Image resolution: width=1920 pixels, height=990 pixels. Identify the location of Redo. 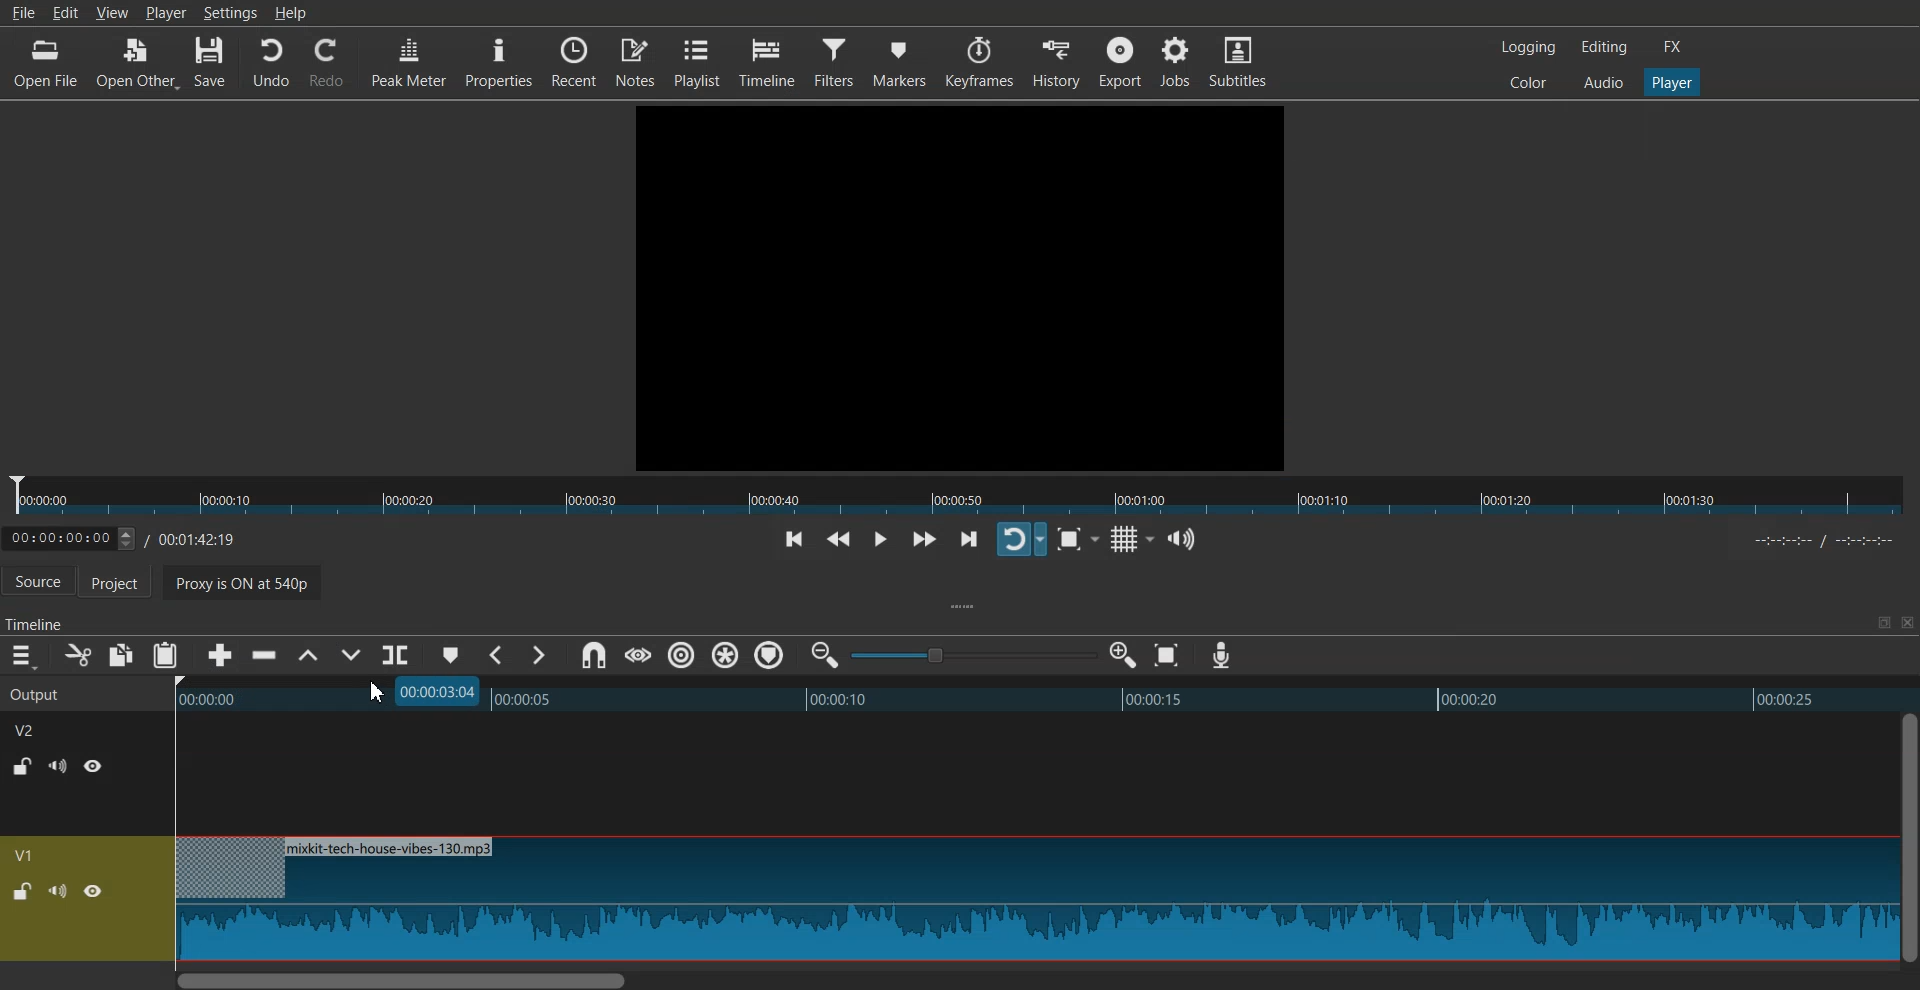
(327, 63).